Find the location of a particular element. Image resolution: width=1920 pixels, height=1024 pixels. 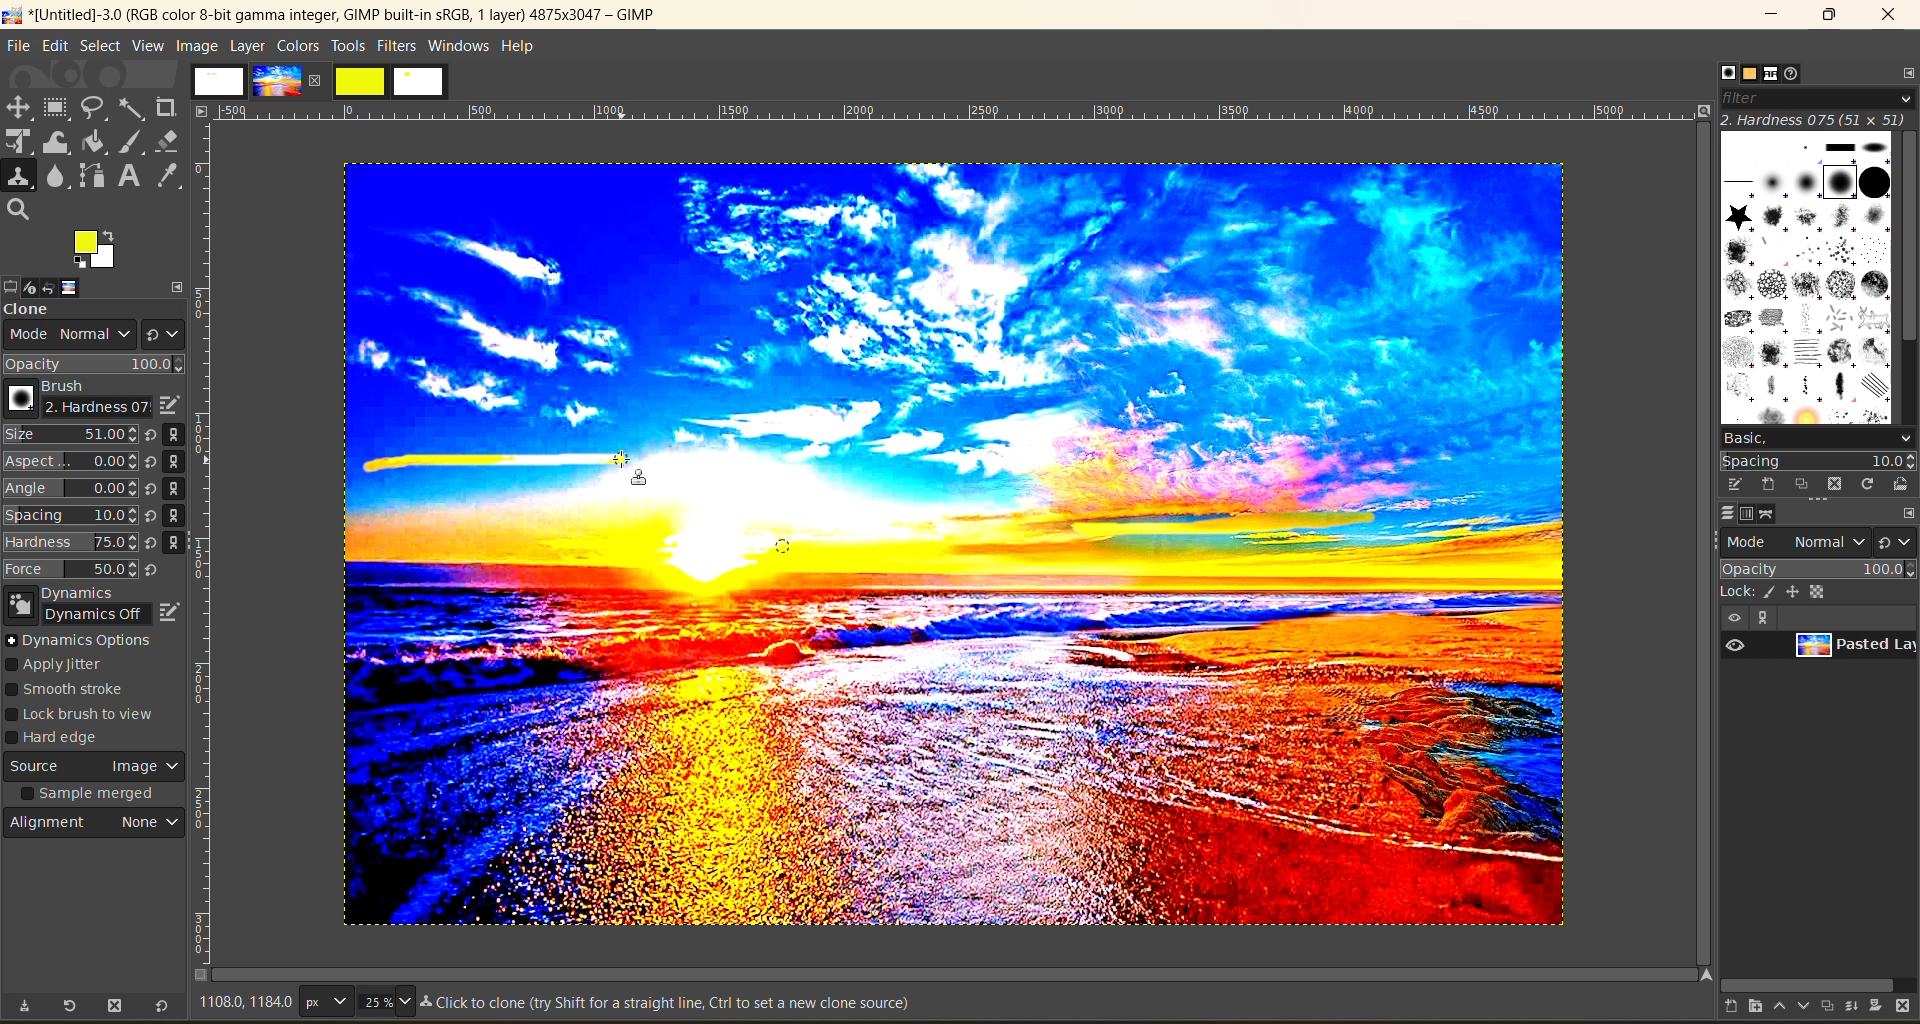

Search is located at coordinates (19, 210).